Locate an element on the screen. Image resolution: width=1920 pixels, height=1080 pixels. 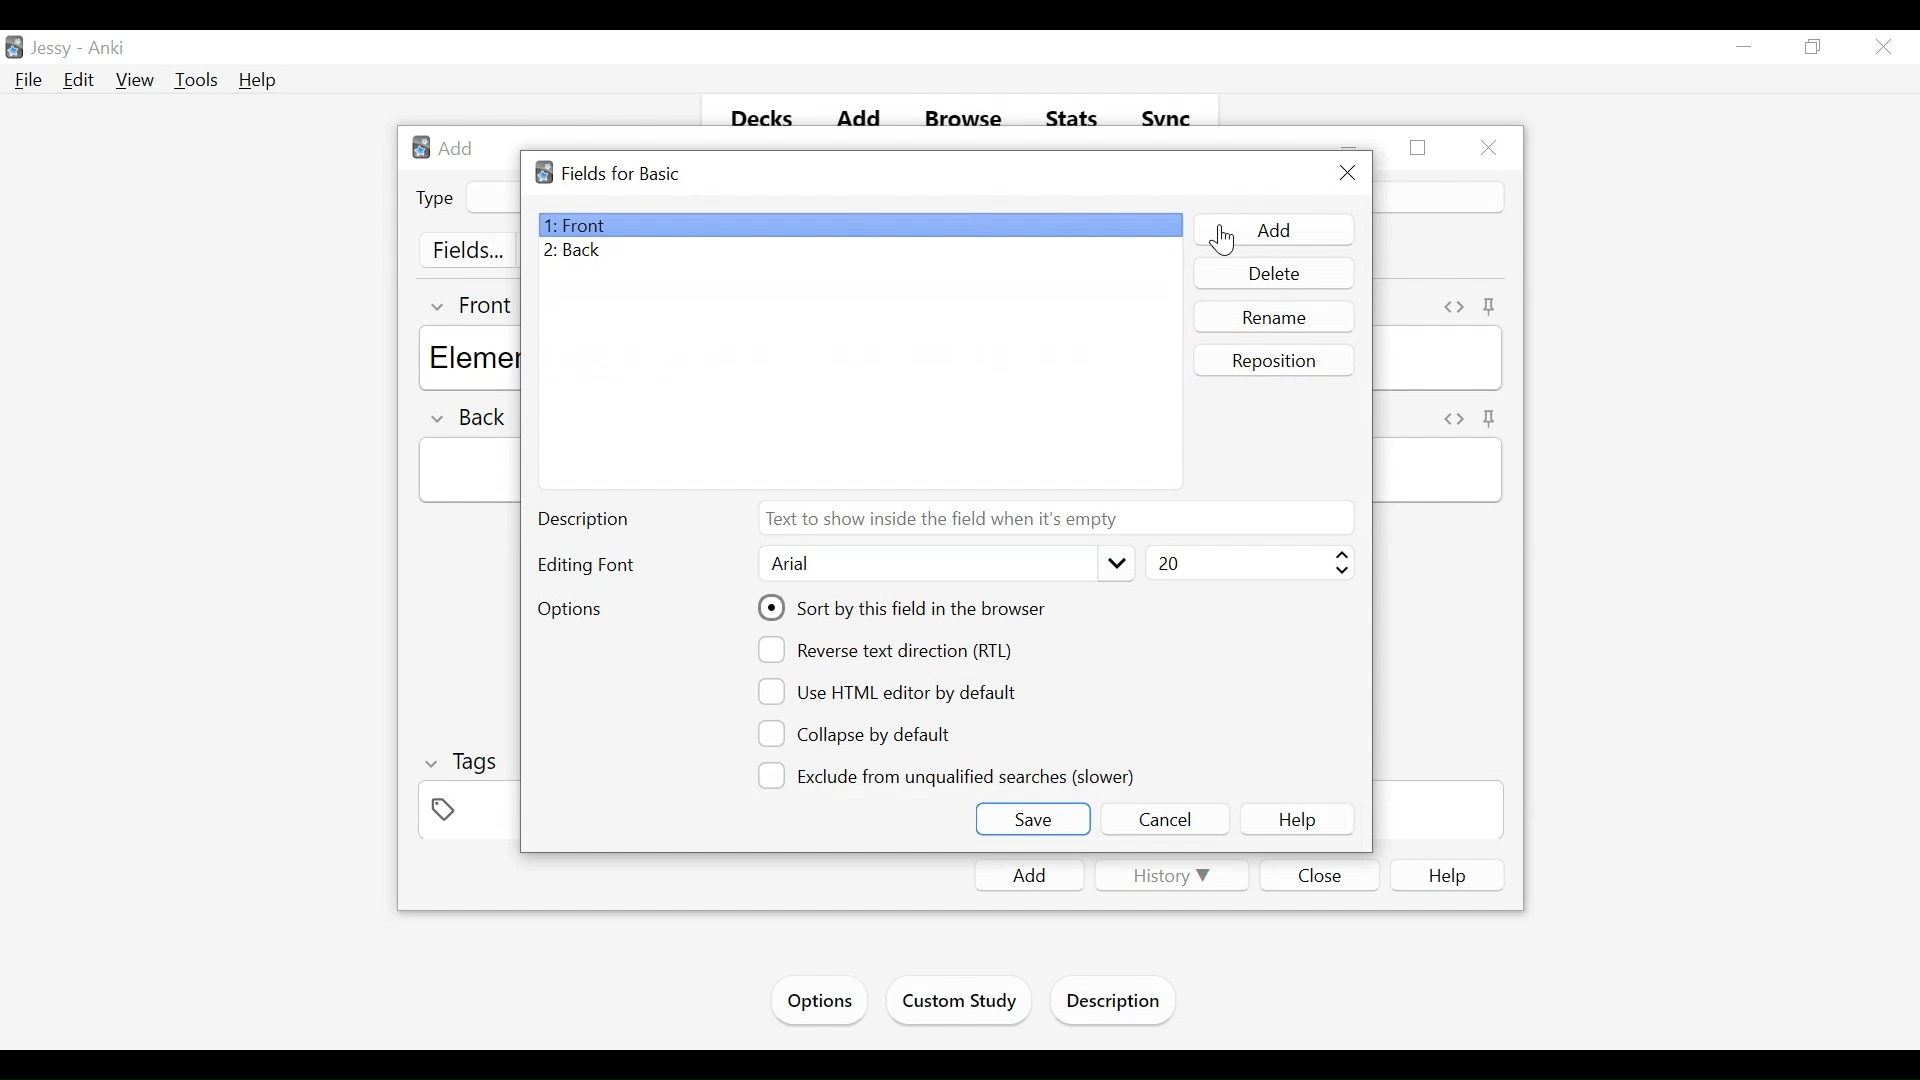
Front is located at coordinates (859, 225).